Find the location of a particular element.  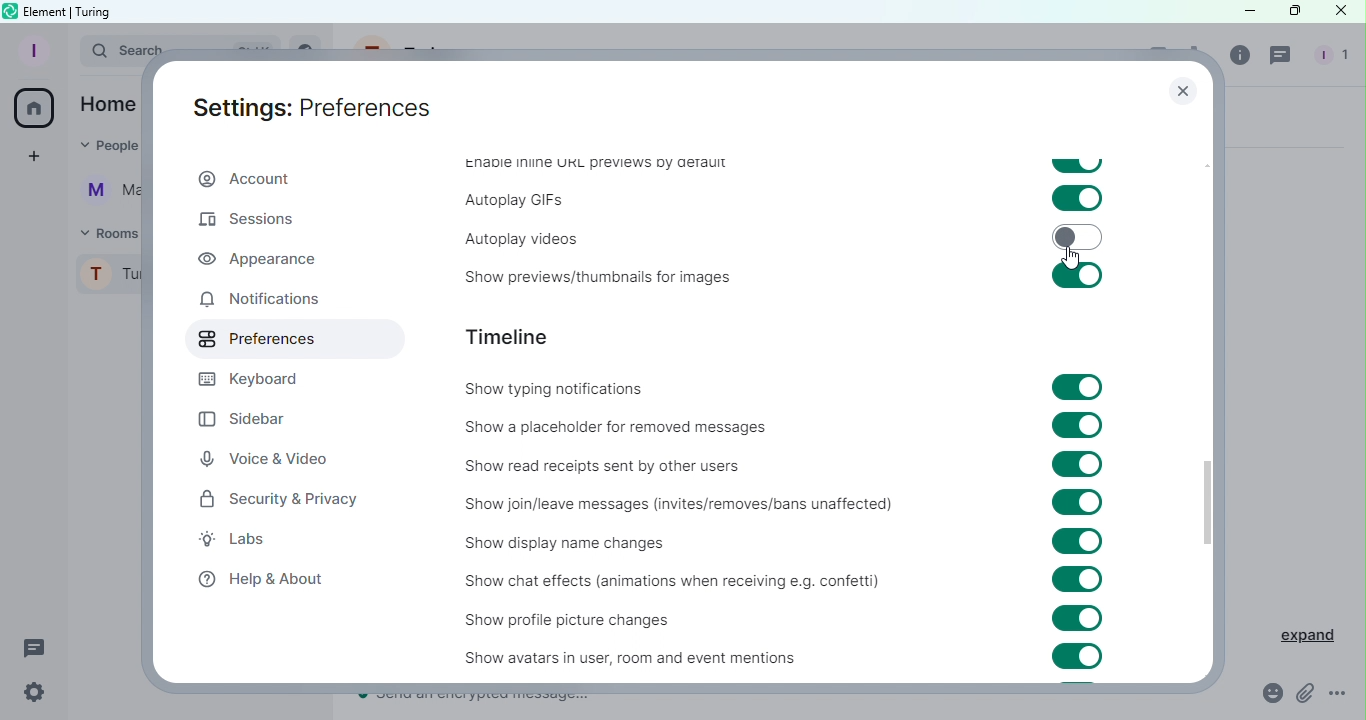

Cursor is located at coordinates (1071, 258).